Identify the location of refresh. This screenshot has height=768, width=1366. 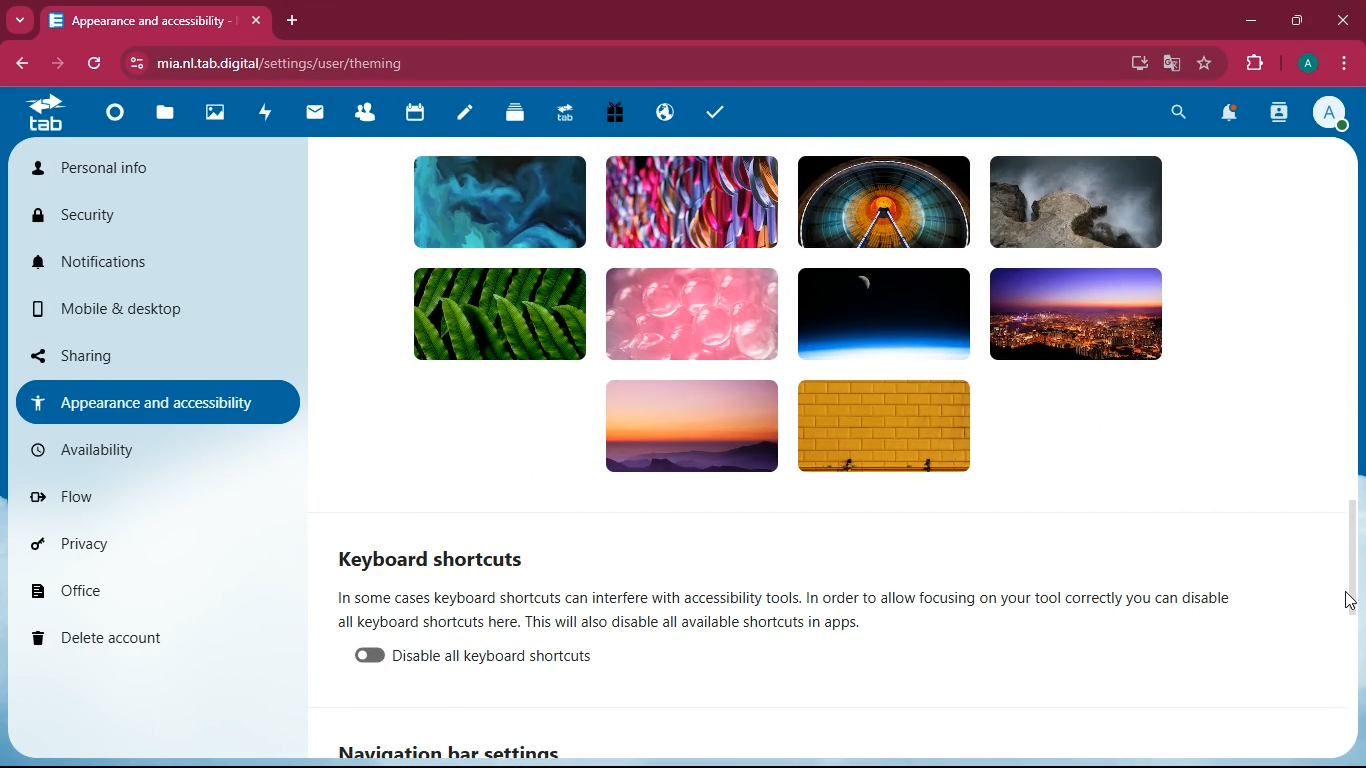
(96, 64).